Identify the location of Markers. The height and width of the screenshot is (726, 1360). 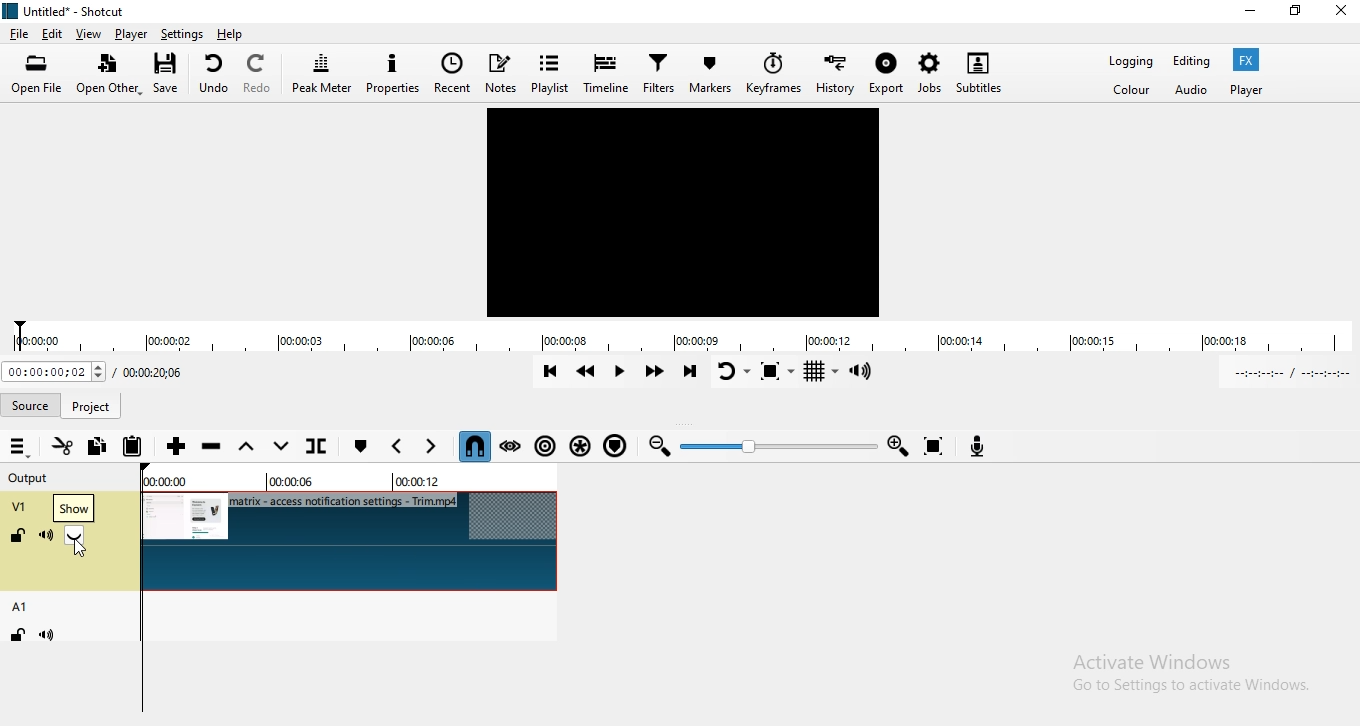
(712, 73).